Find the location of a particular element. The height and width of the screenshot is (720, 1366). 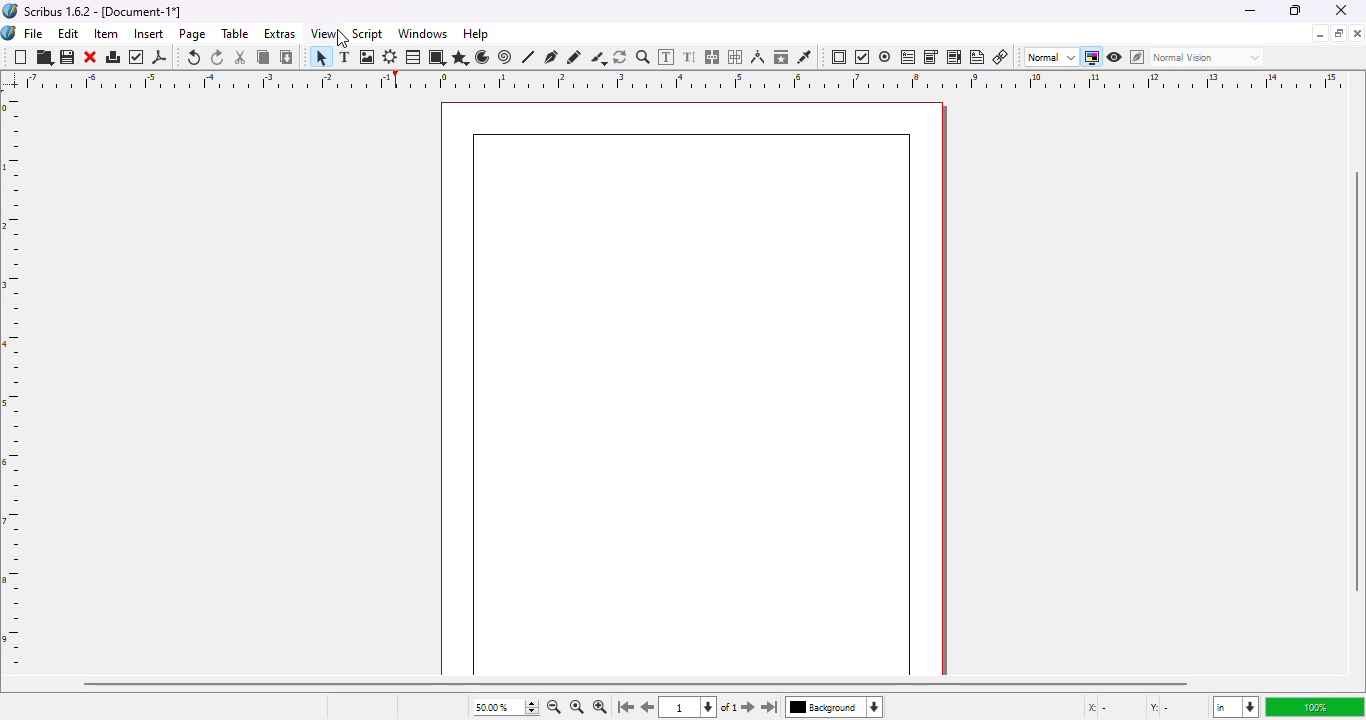

cursor is located at coordinates (343, 41).